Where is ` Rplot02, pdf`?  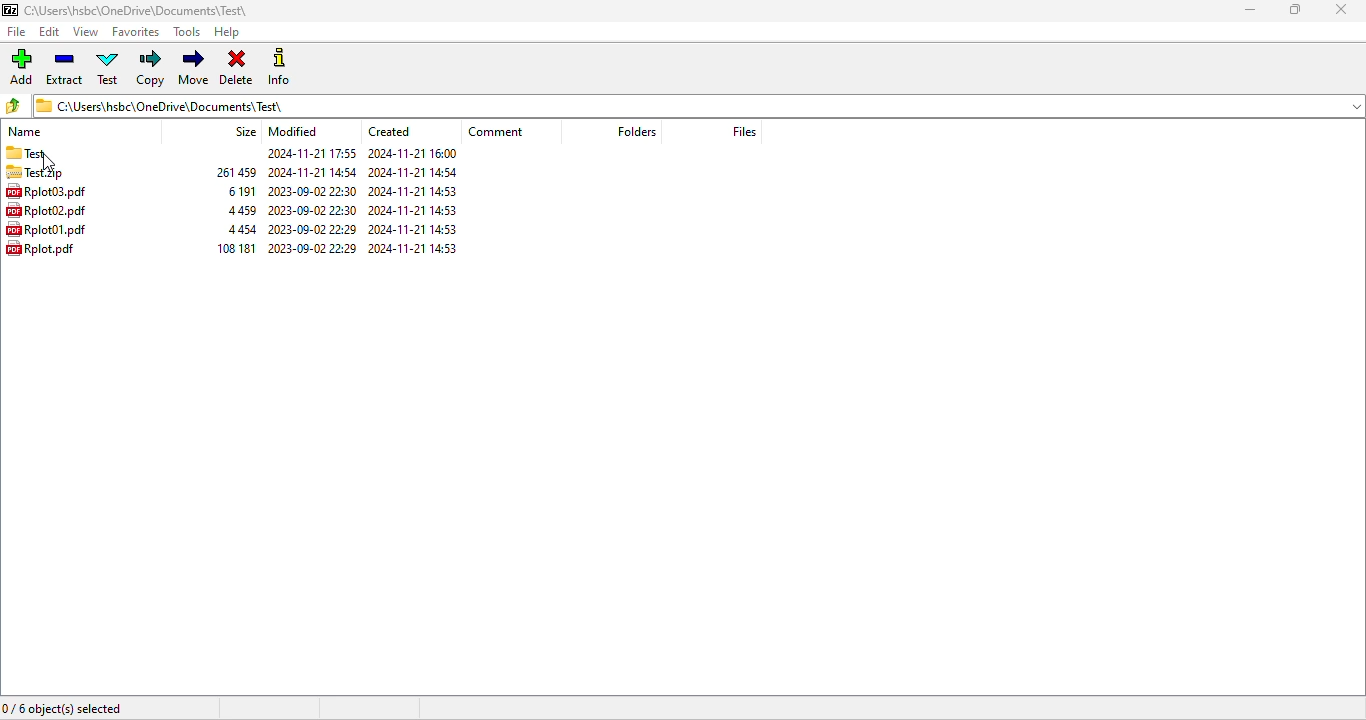
 Rplot02, pdf is located at coordinates (50, 211).